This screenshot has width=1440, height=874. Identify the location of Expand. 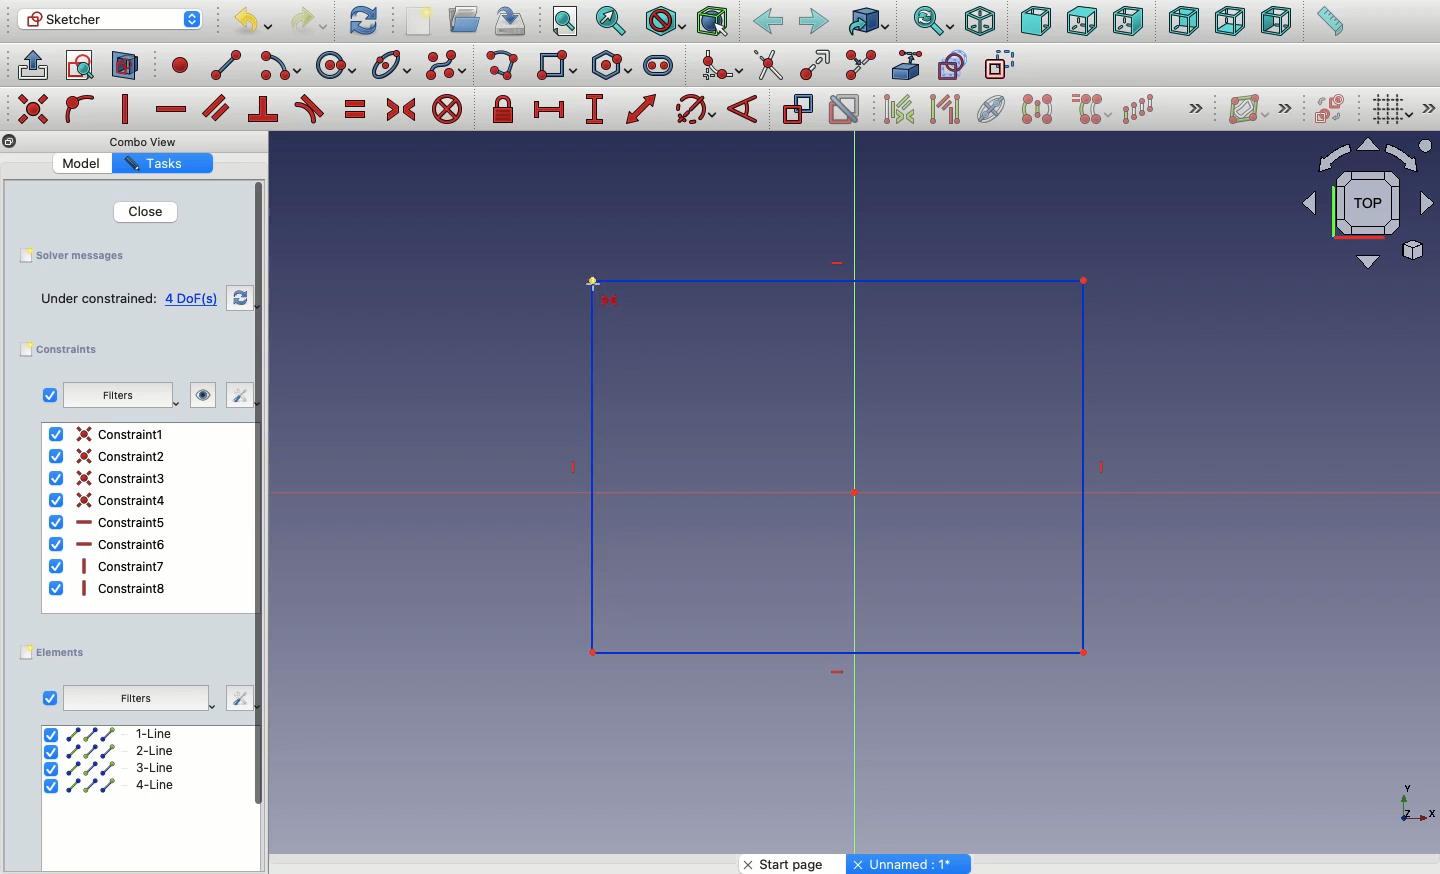
(1196, 110).